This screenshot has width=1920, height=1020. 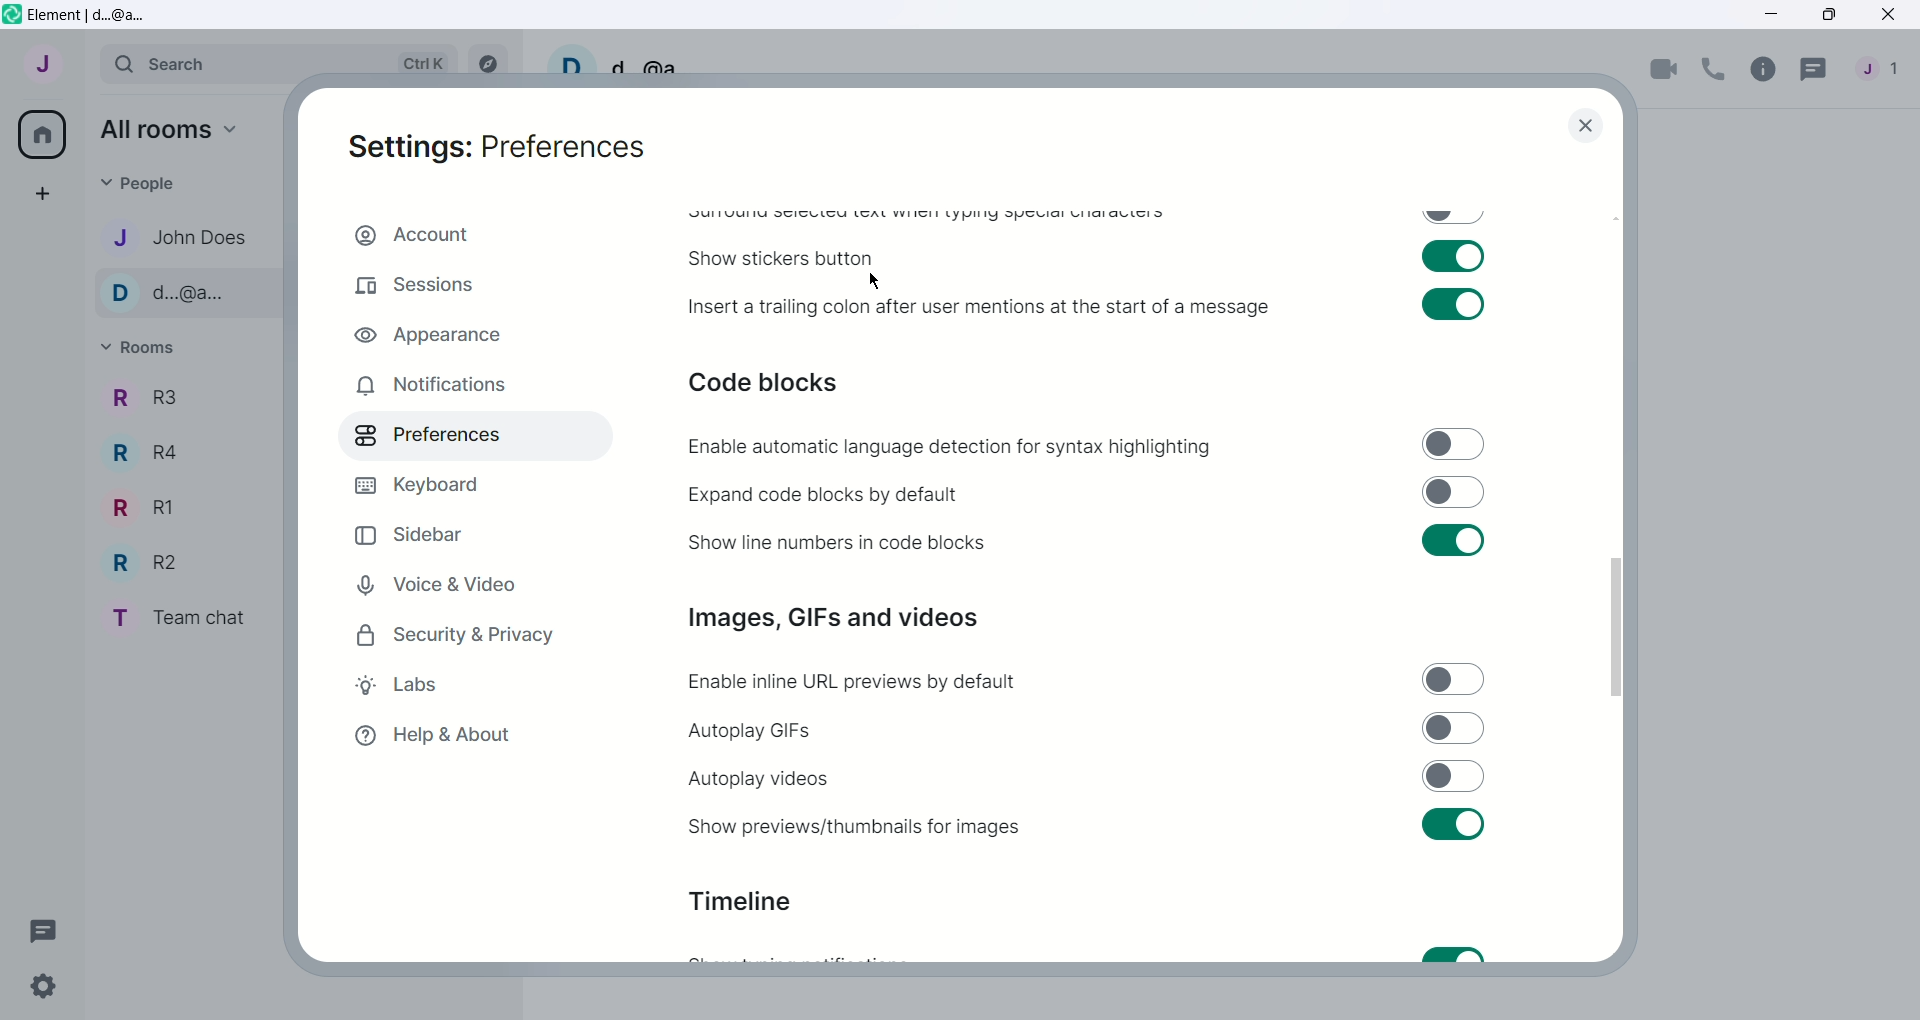 I want to click on Help and About, so click(x=441, y=734).